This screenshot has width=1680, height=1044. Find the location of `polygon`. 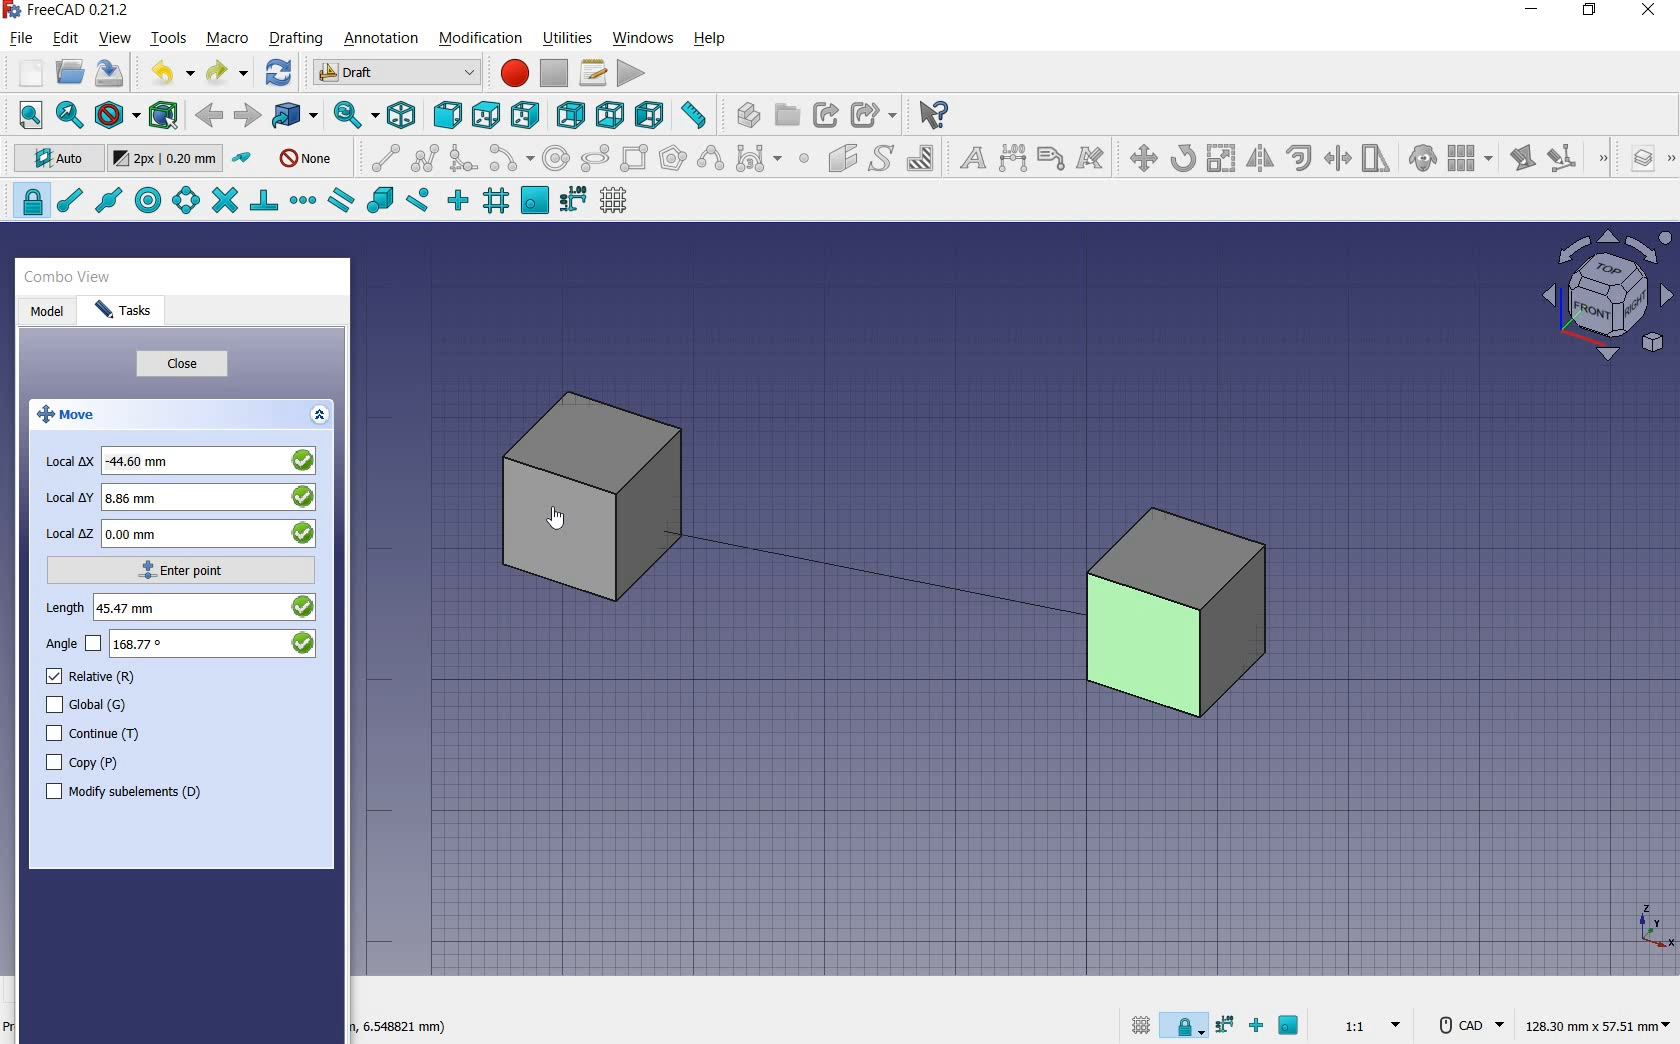

polygon is located at coordinates (673, 159).